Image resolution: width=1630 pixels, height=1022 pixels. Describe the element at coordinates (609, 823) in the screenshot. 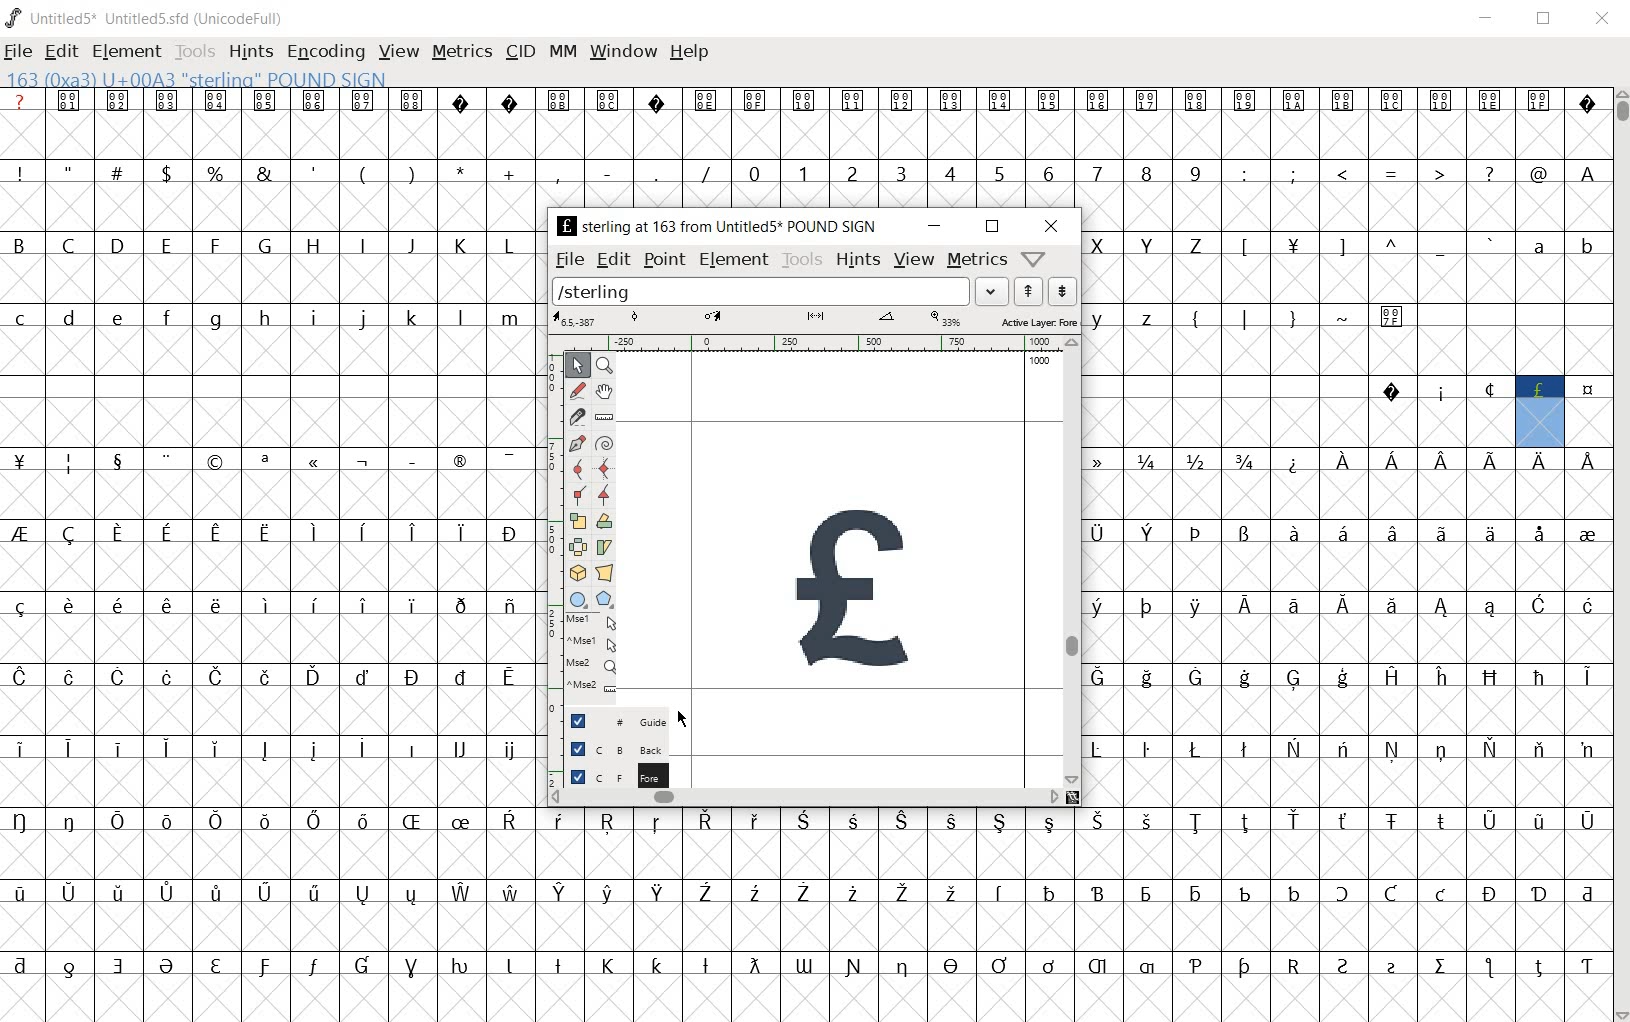

I see `Symbol` at that location.